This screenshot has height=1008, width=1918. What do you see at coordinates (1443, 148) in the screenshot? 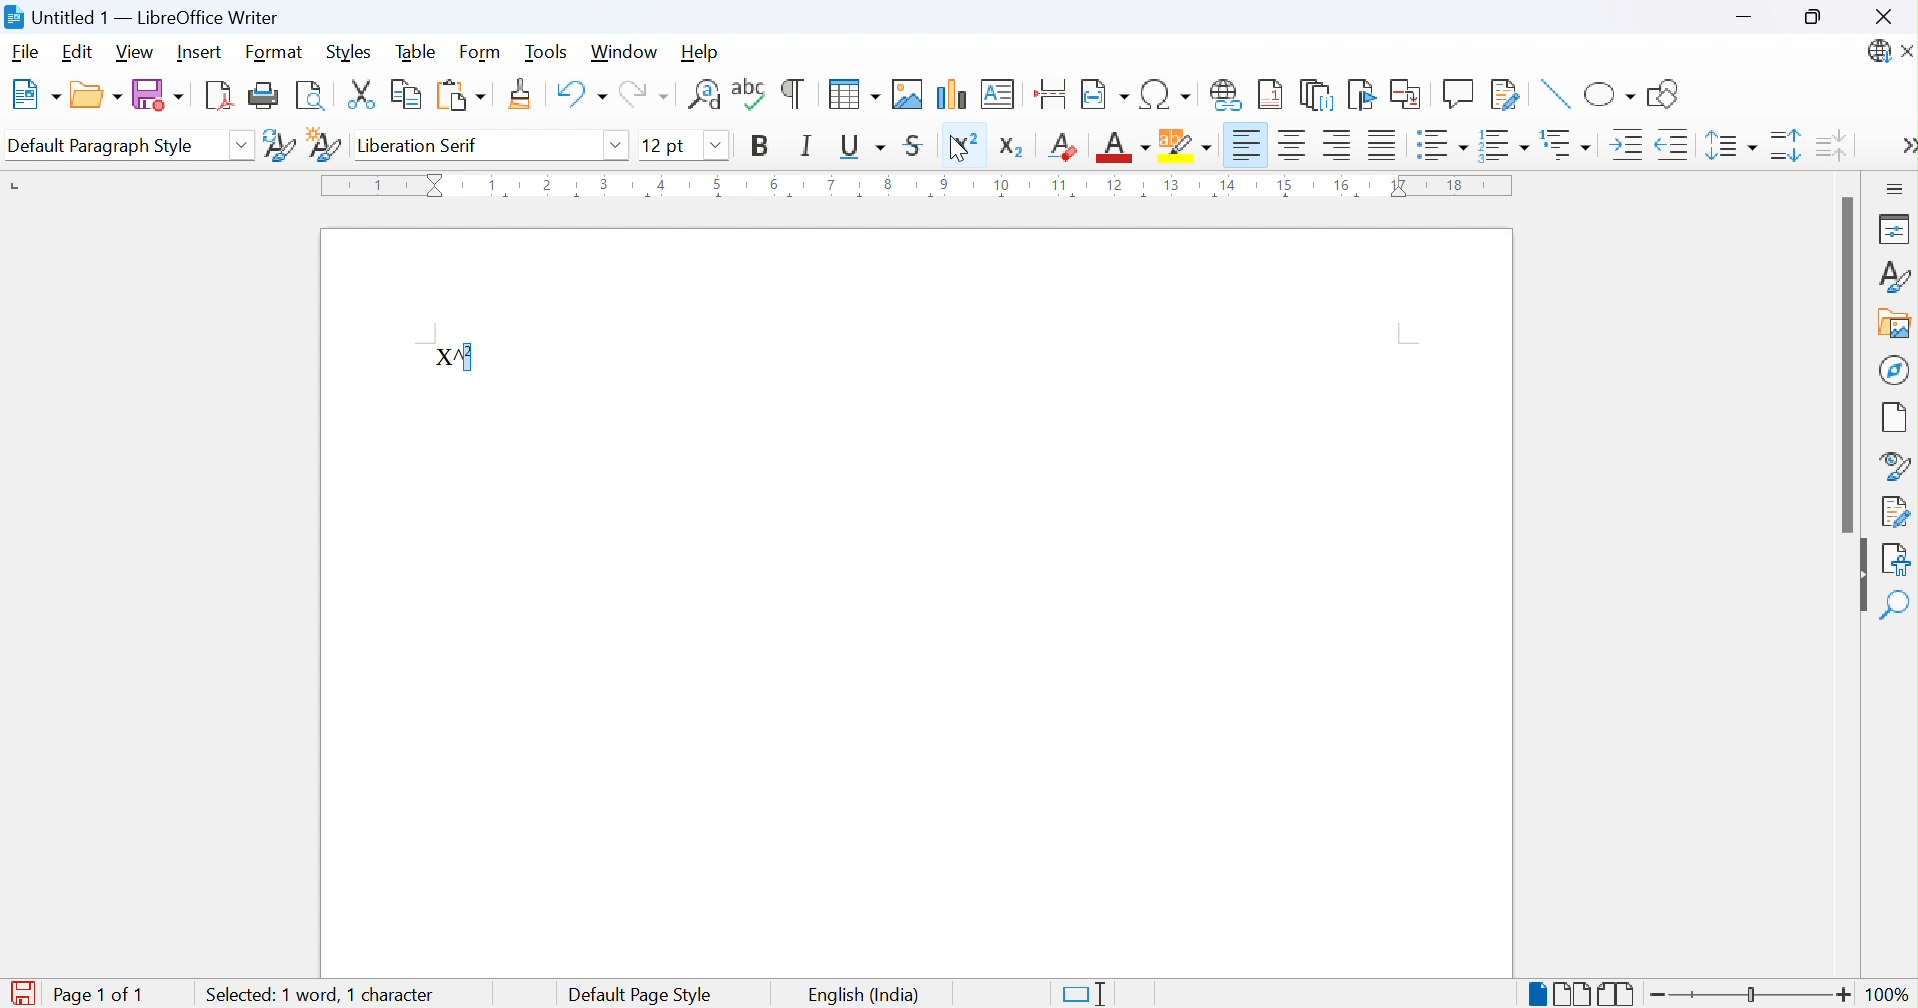
I see `Toggle unordered list` at bounding box center [1443, 148].